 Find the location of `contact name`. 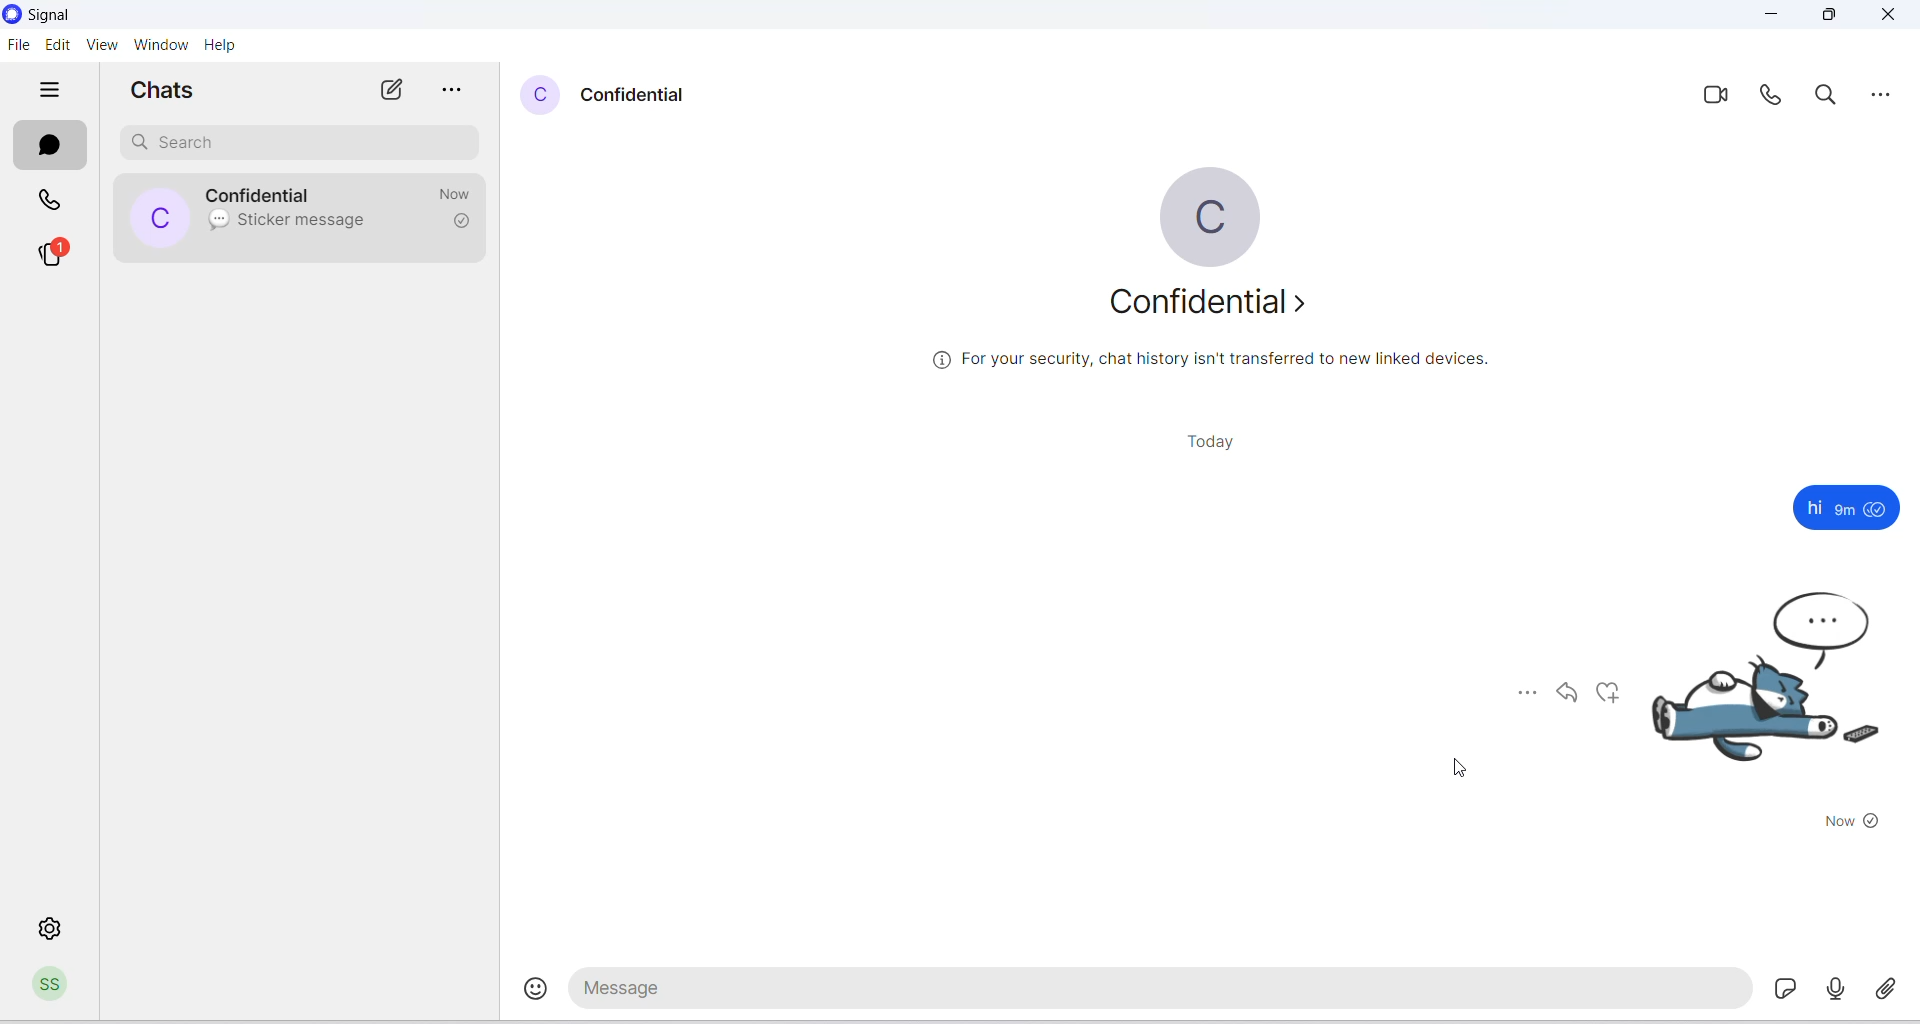

contact name is located at coordinates (265, 195).